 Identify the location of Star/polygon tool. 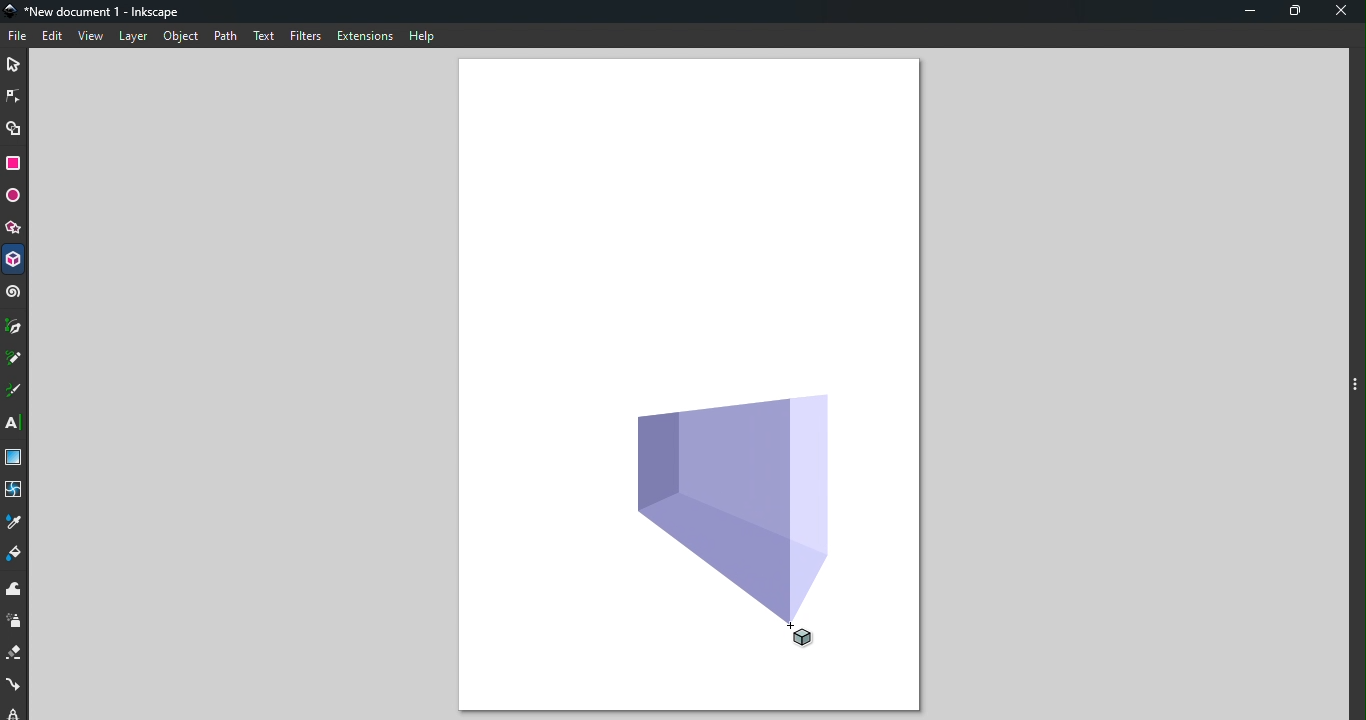
(15, 225).